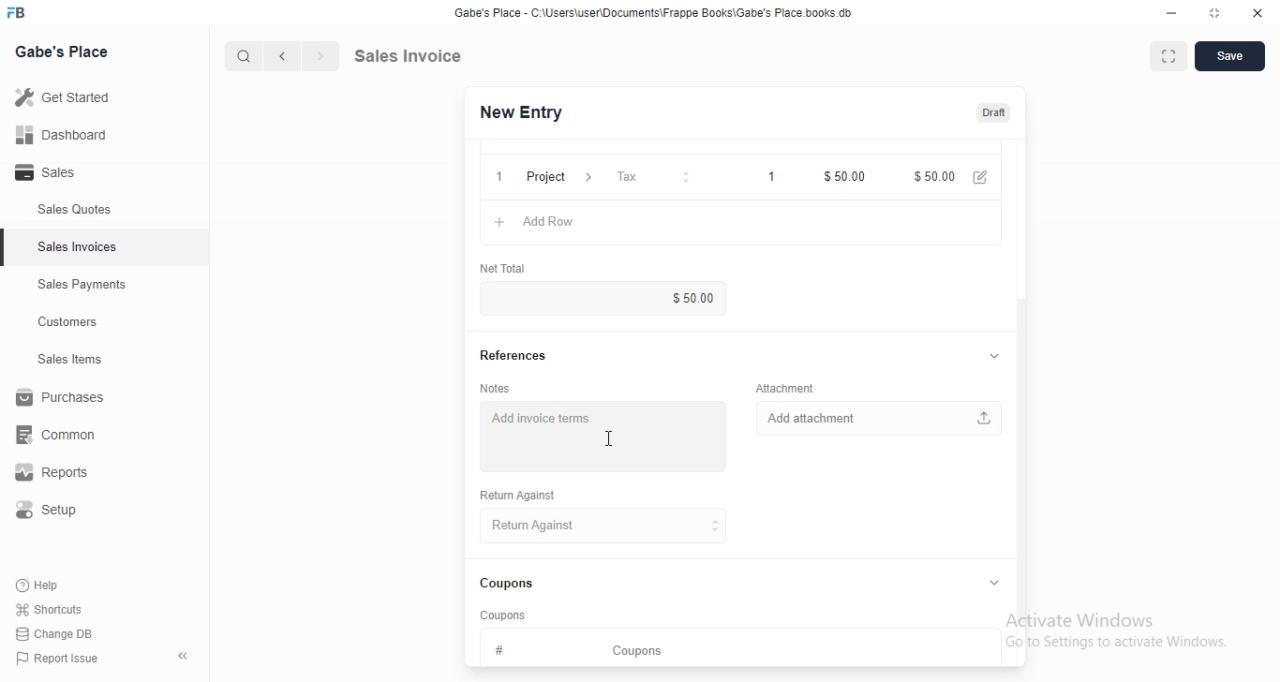 This screenshot has height=682, width=1280. Describe the element at coordinates (62, 434) in the screenshot. I see `common` at that location.